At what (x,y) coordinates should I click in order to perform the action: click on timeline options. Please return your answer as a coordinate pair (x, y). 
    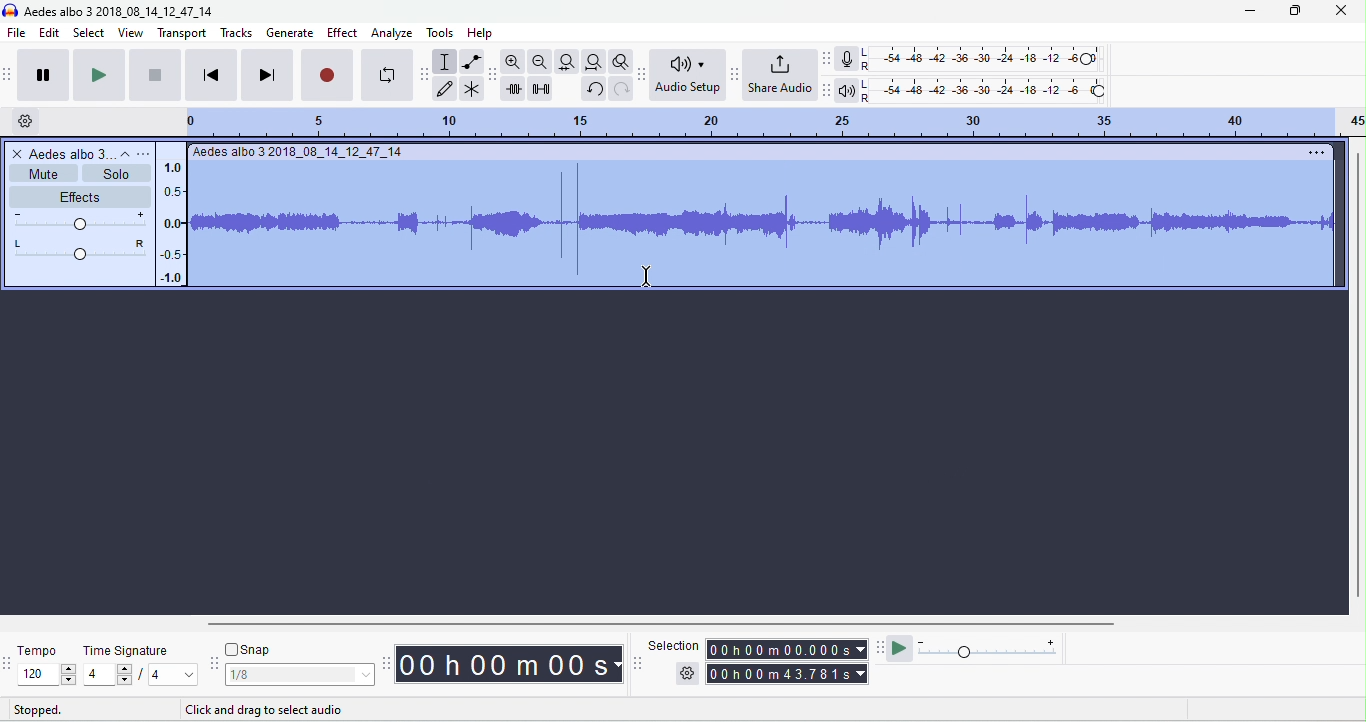
    Looking at the image, I should click on (25, 120).